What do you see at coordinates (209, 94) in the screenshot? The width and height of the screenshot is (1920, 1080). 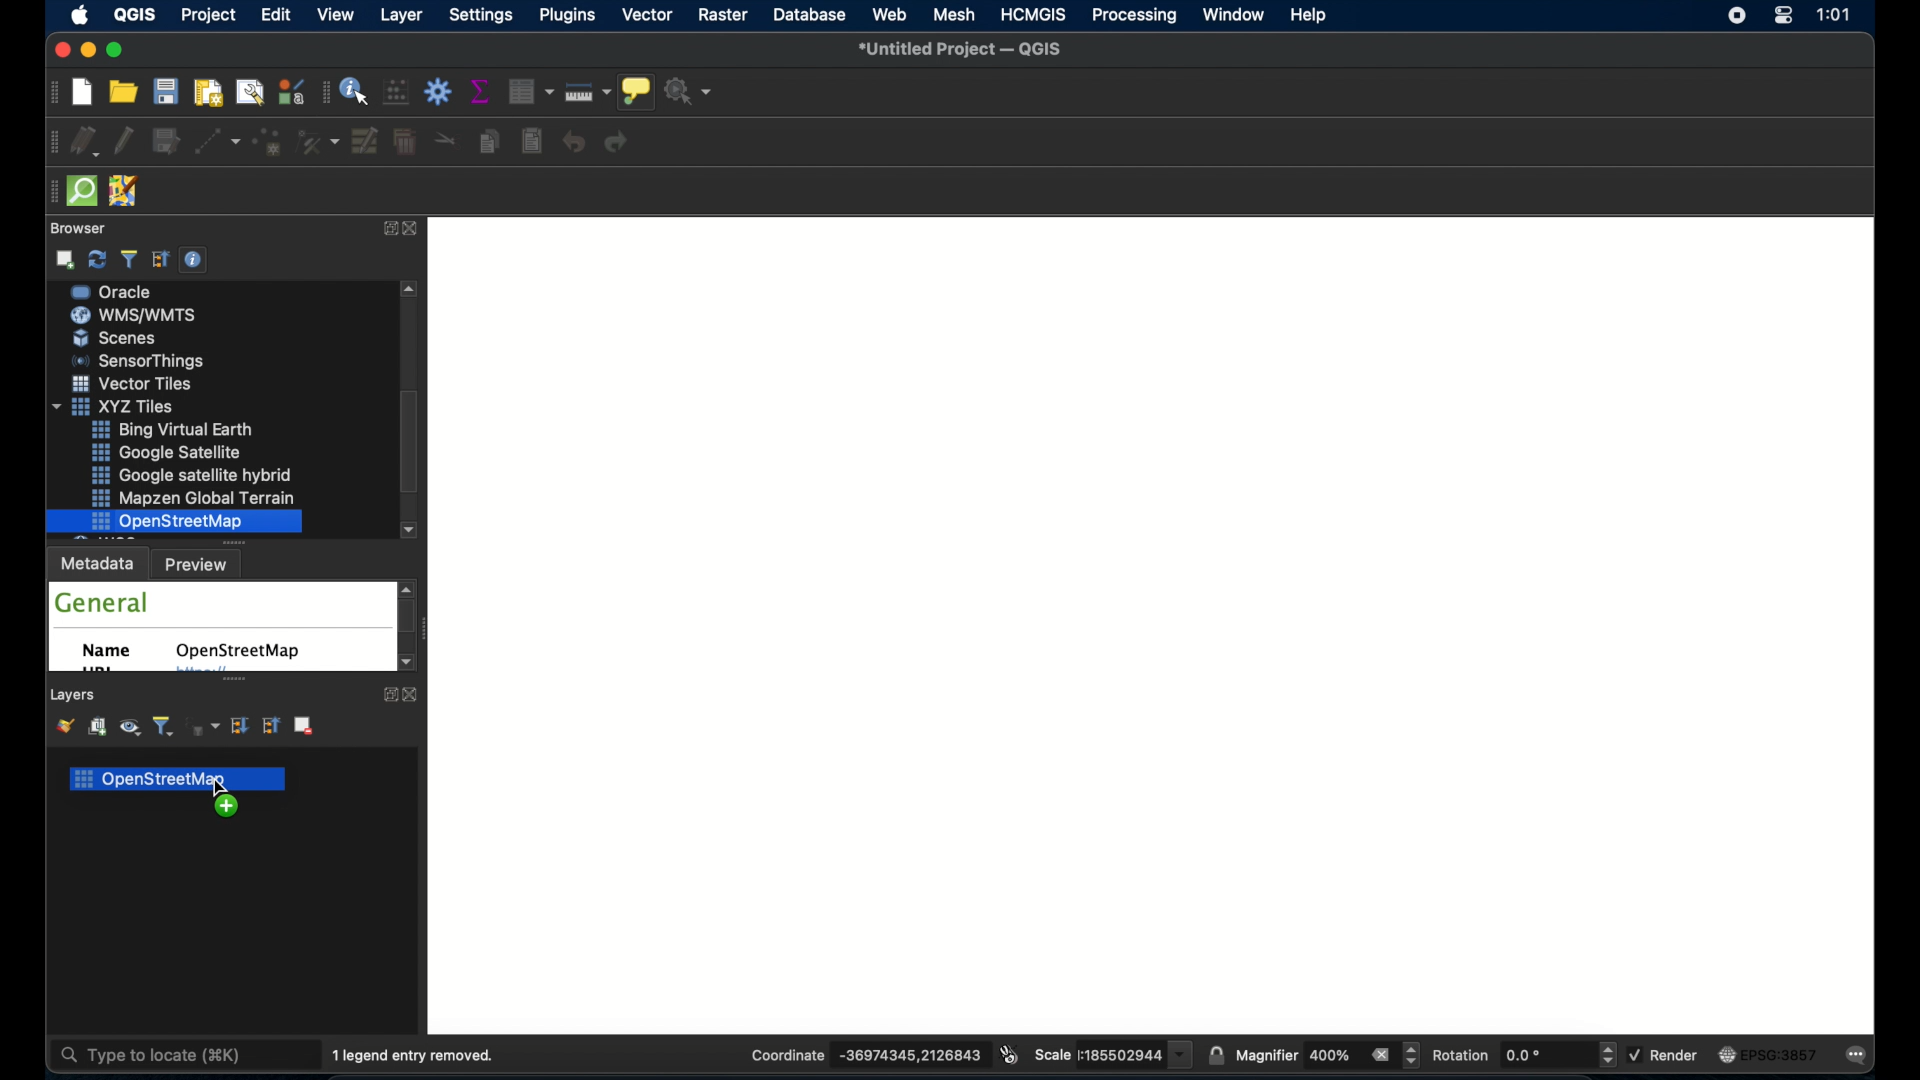 I see `new print layout` at bounding box center [209, 94].